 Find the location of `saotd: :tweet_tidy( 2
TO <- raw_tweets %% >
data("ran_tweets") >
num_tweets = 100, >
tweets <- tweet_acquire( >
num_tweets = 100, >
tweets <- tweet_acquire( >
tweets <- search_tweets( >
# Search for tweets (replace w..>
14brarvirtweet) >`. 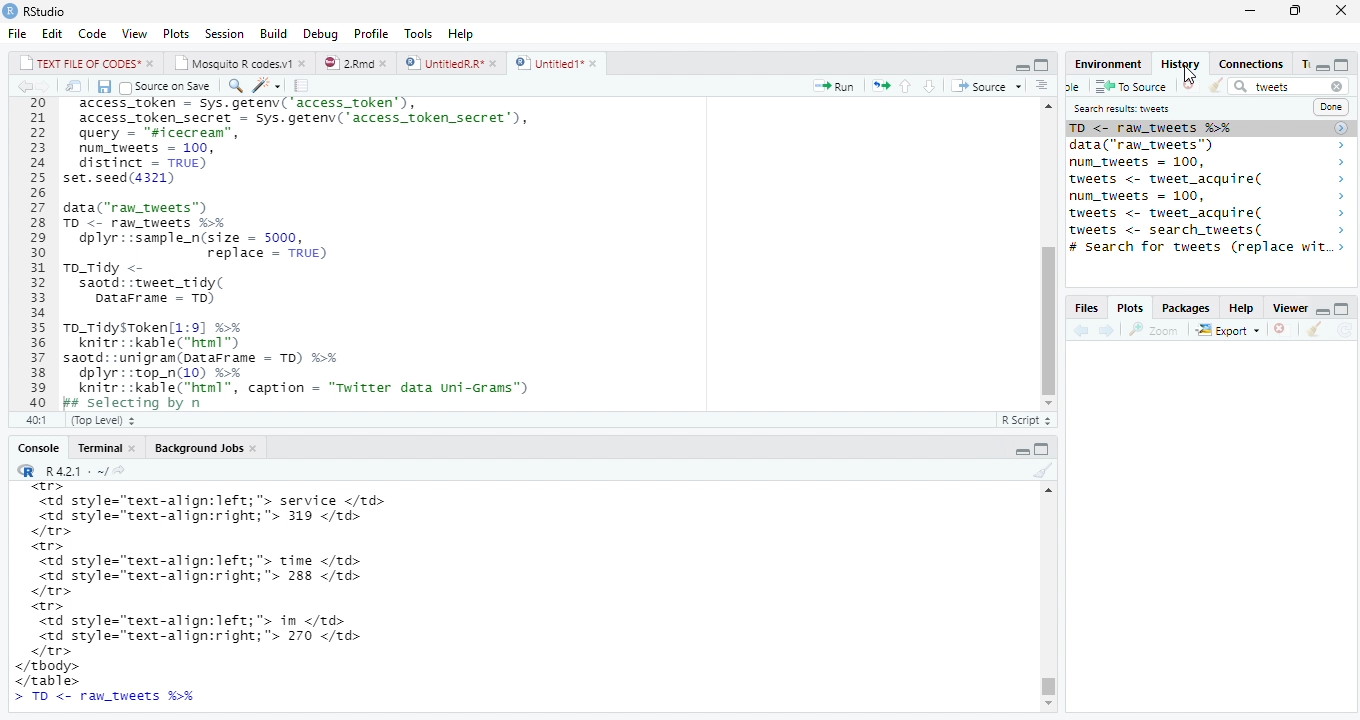

saotd: :tweet_tidy( 2
TO <- raw_tweets %% >
data("ran_tweets") >
num_tweets = 100, >
tweets <- tweet_acquire( >
num_tweets = 100, >
tweets <- tweet_acquire( >
tweets <- search_tweets( >
# Search for tweets (replace w..>
14brarvirtweet) > is located at coordinates (1199, 203).